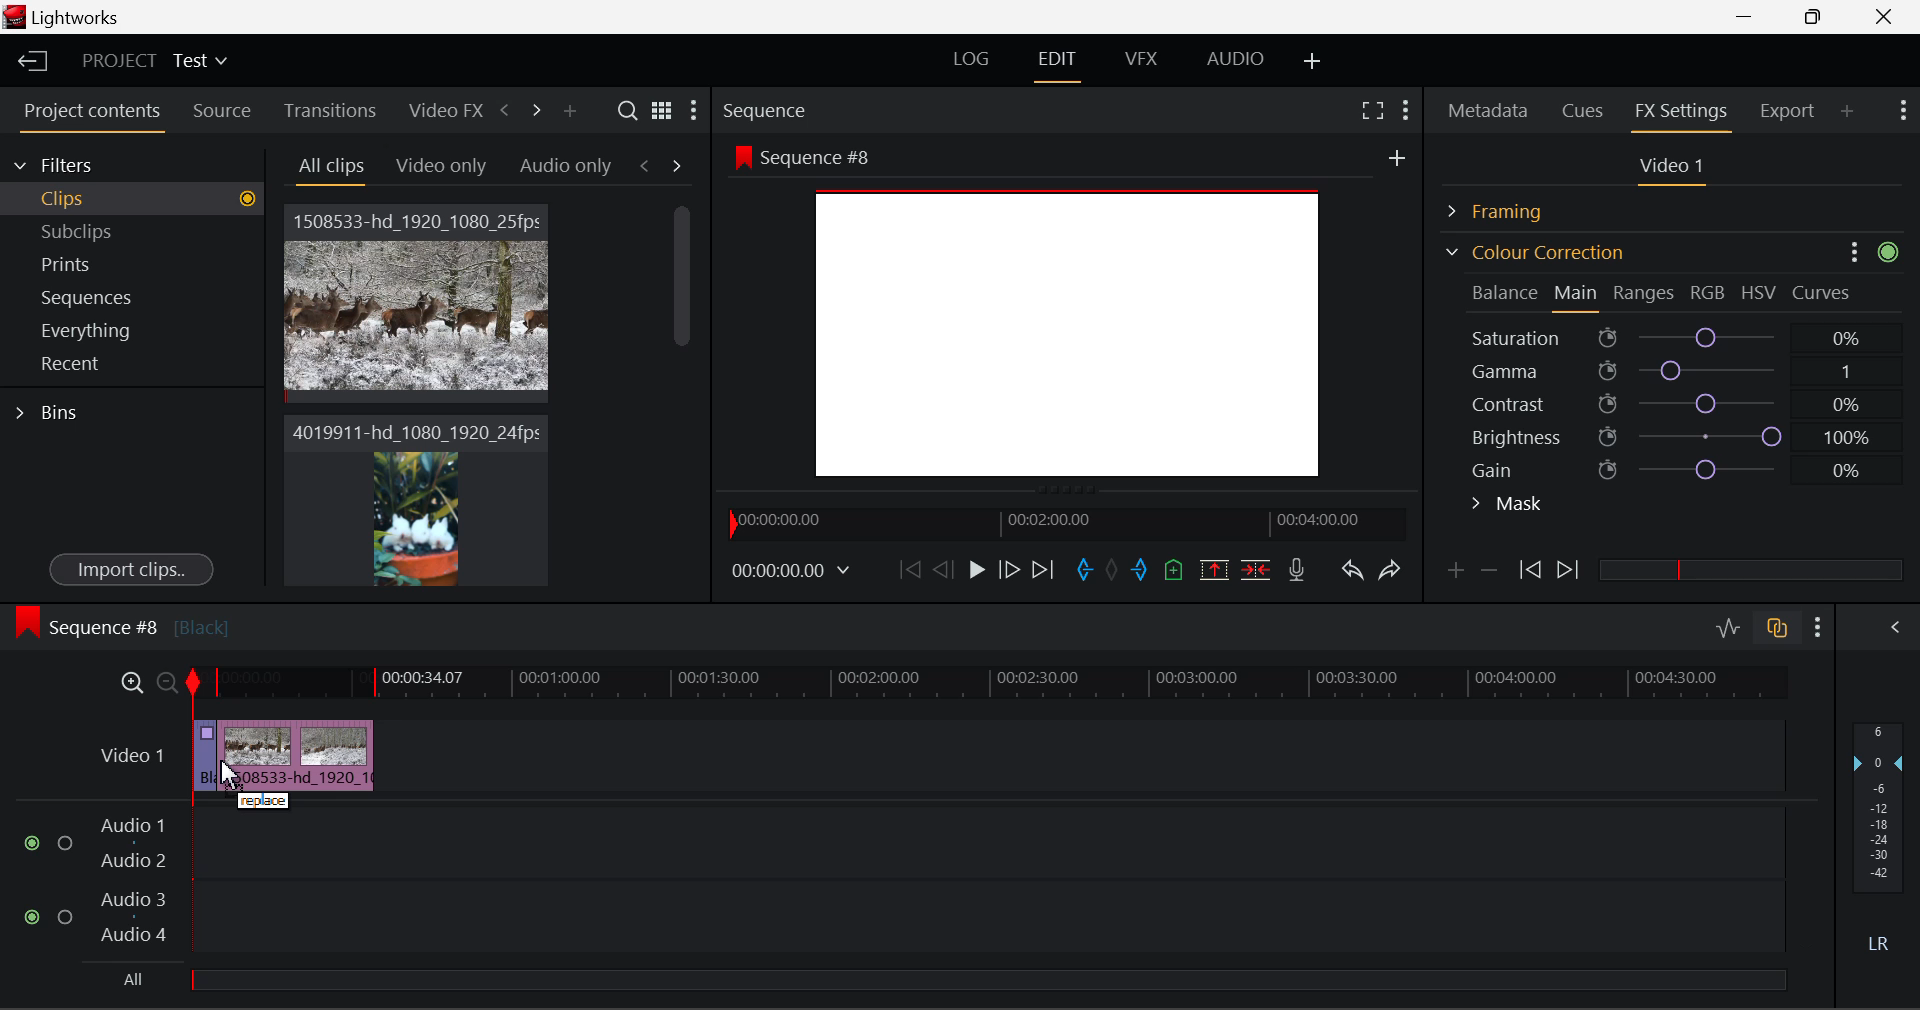  I want to click on LOG Layout, so click(970, 58).